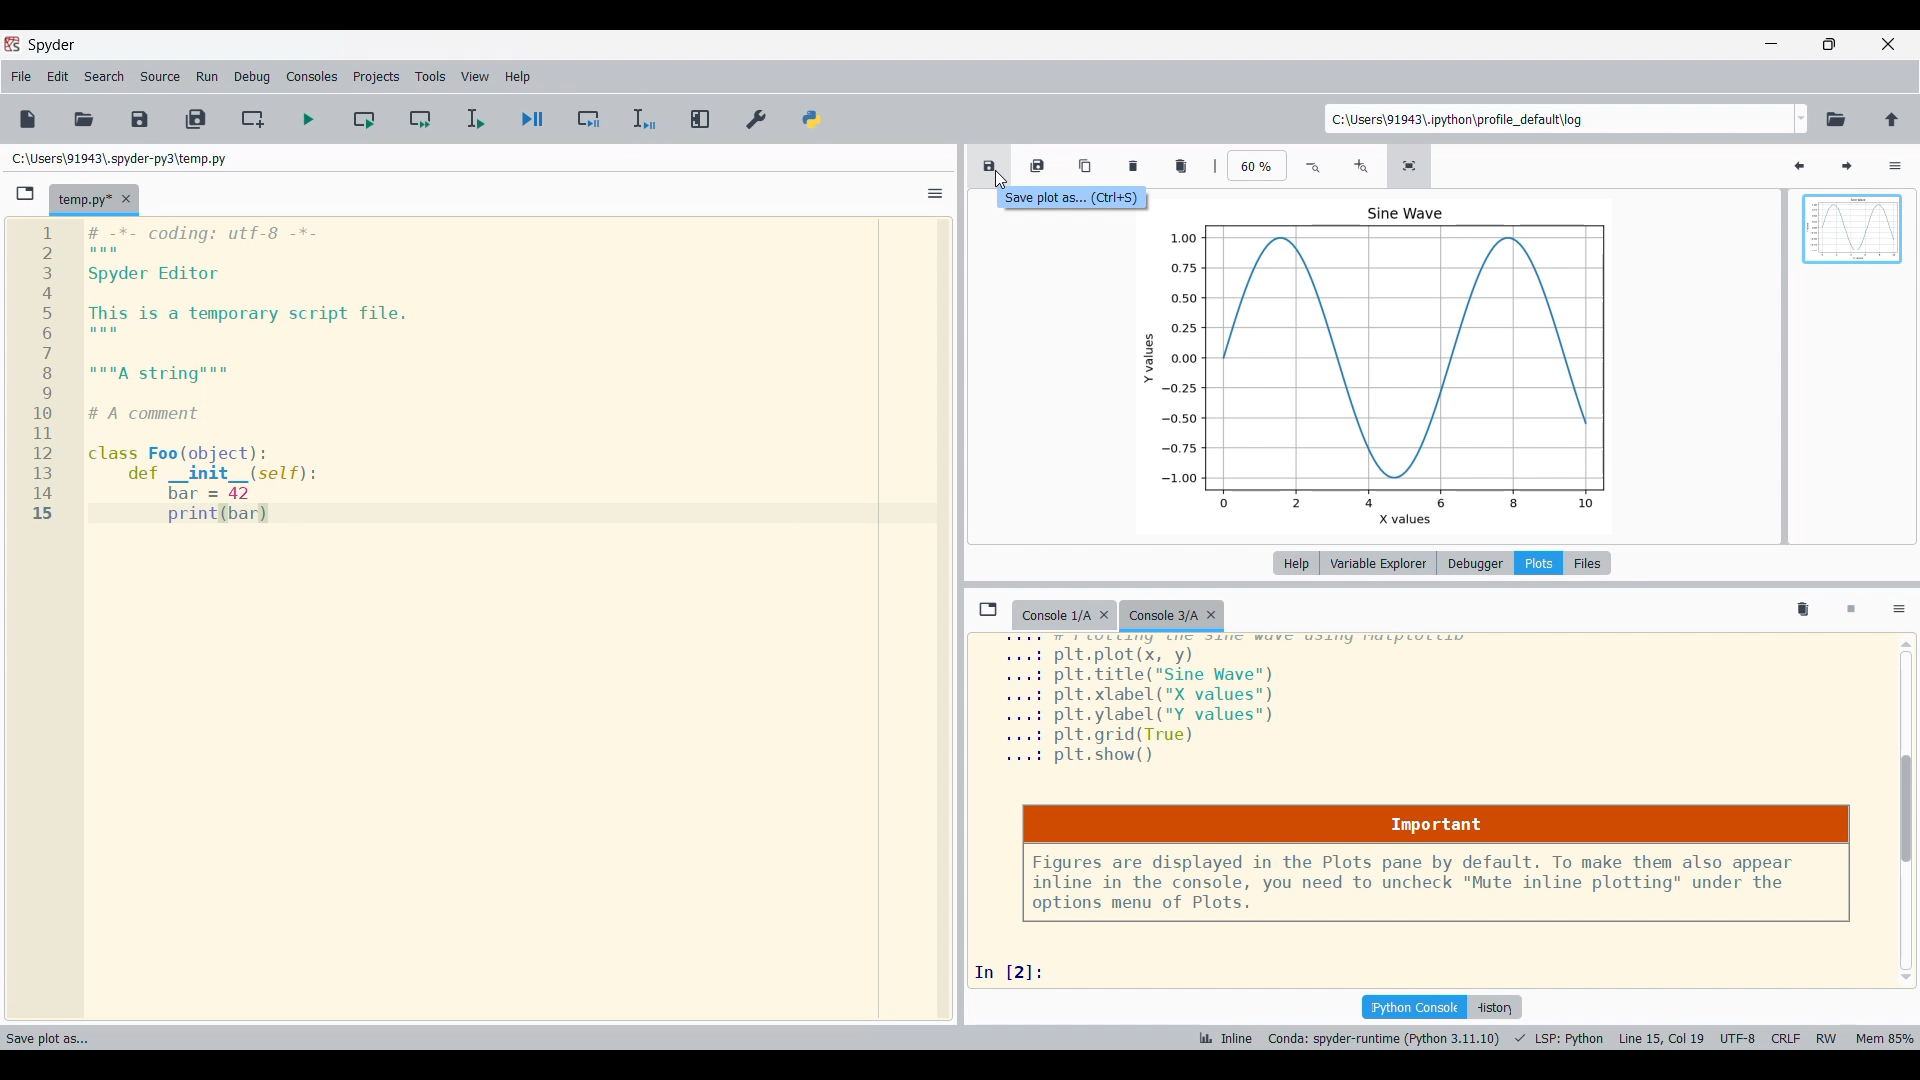  Describe the element at coordinates (1296, 563) in the screenshot. I see `Help` at that location.